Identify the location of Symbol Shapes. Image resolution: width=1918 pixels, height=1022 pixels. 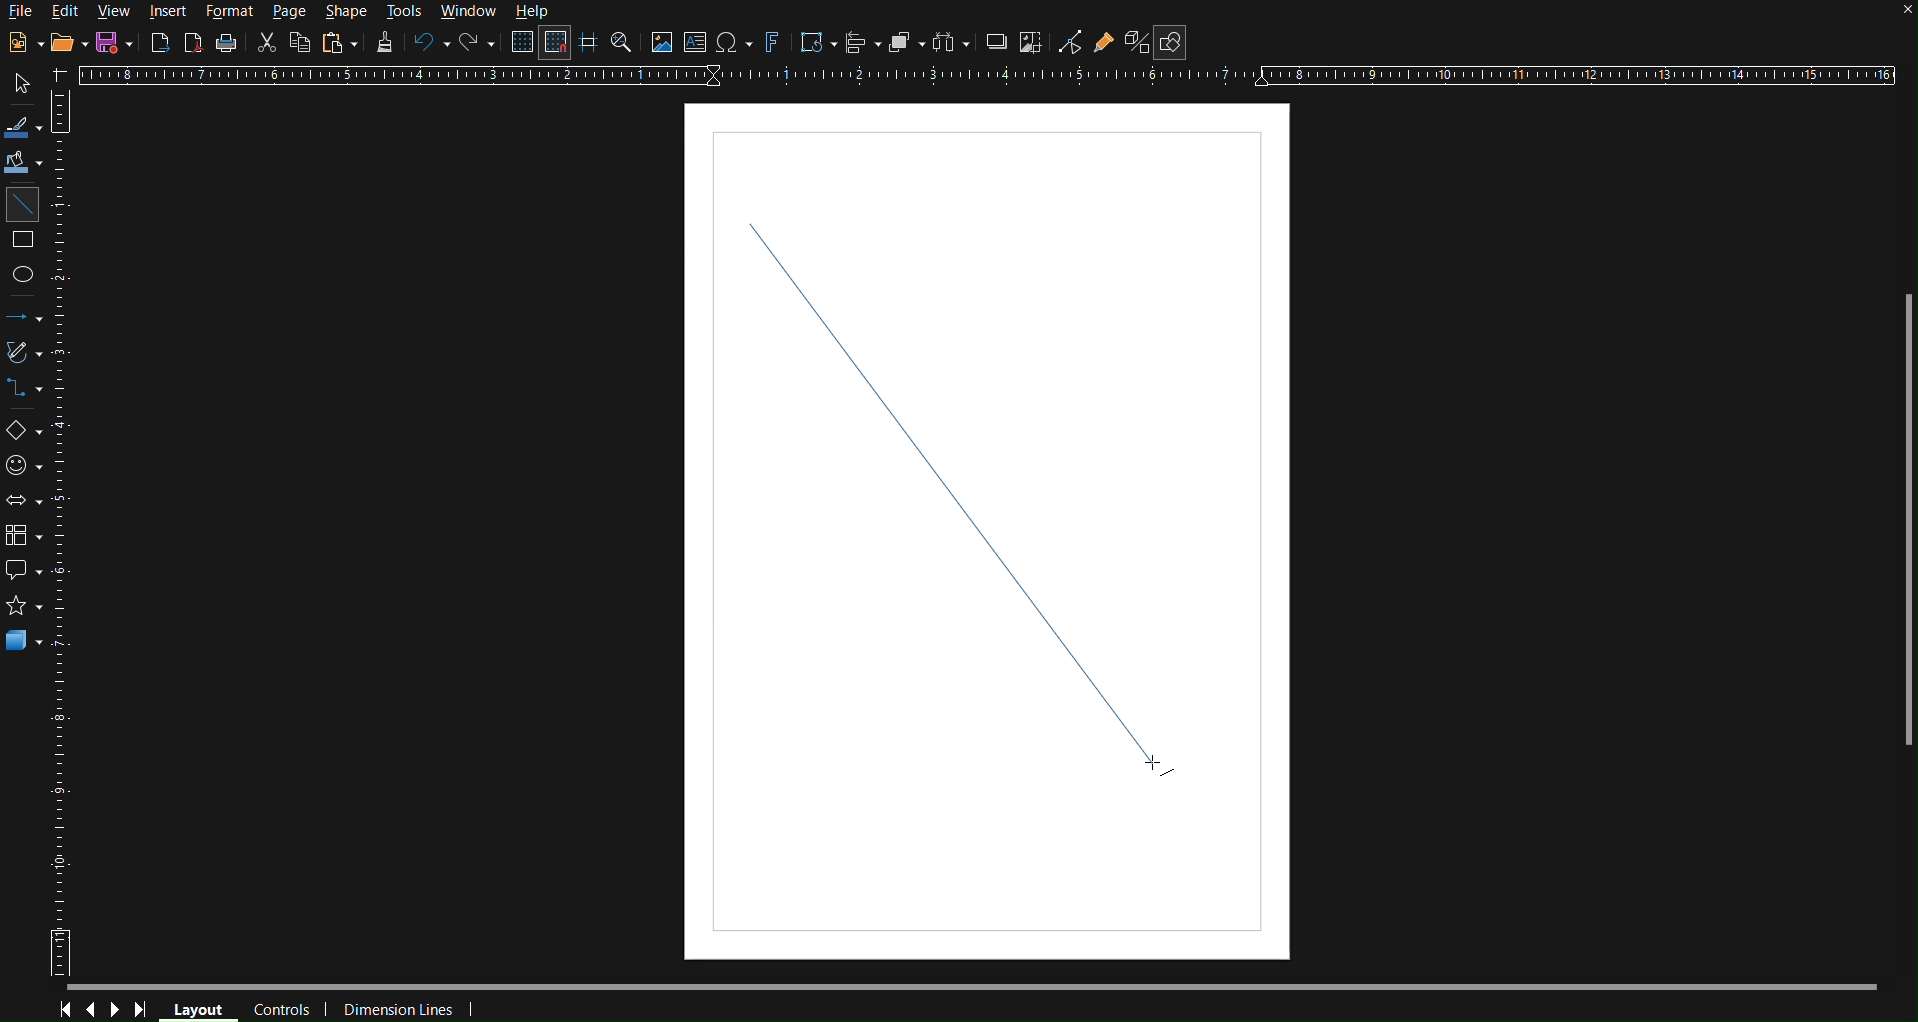
(23, 465).